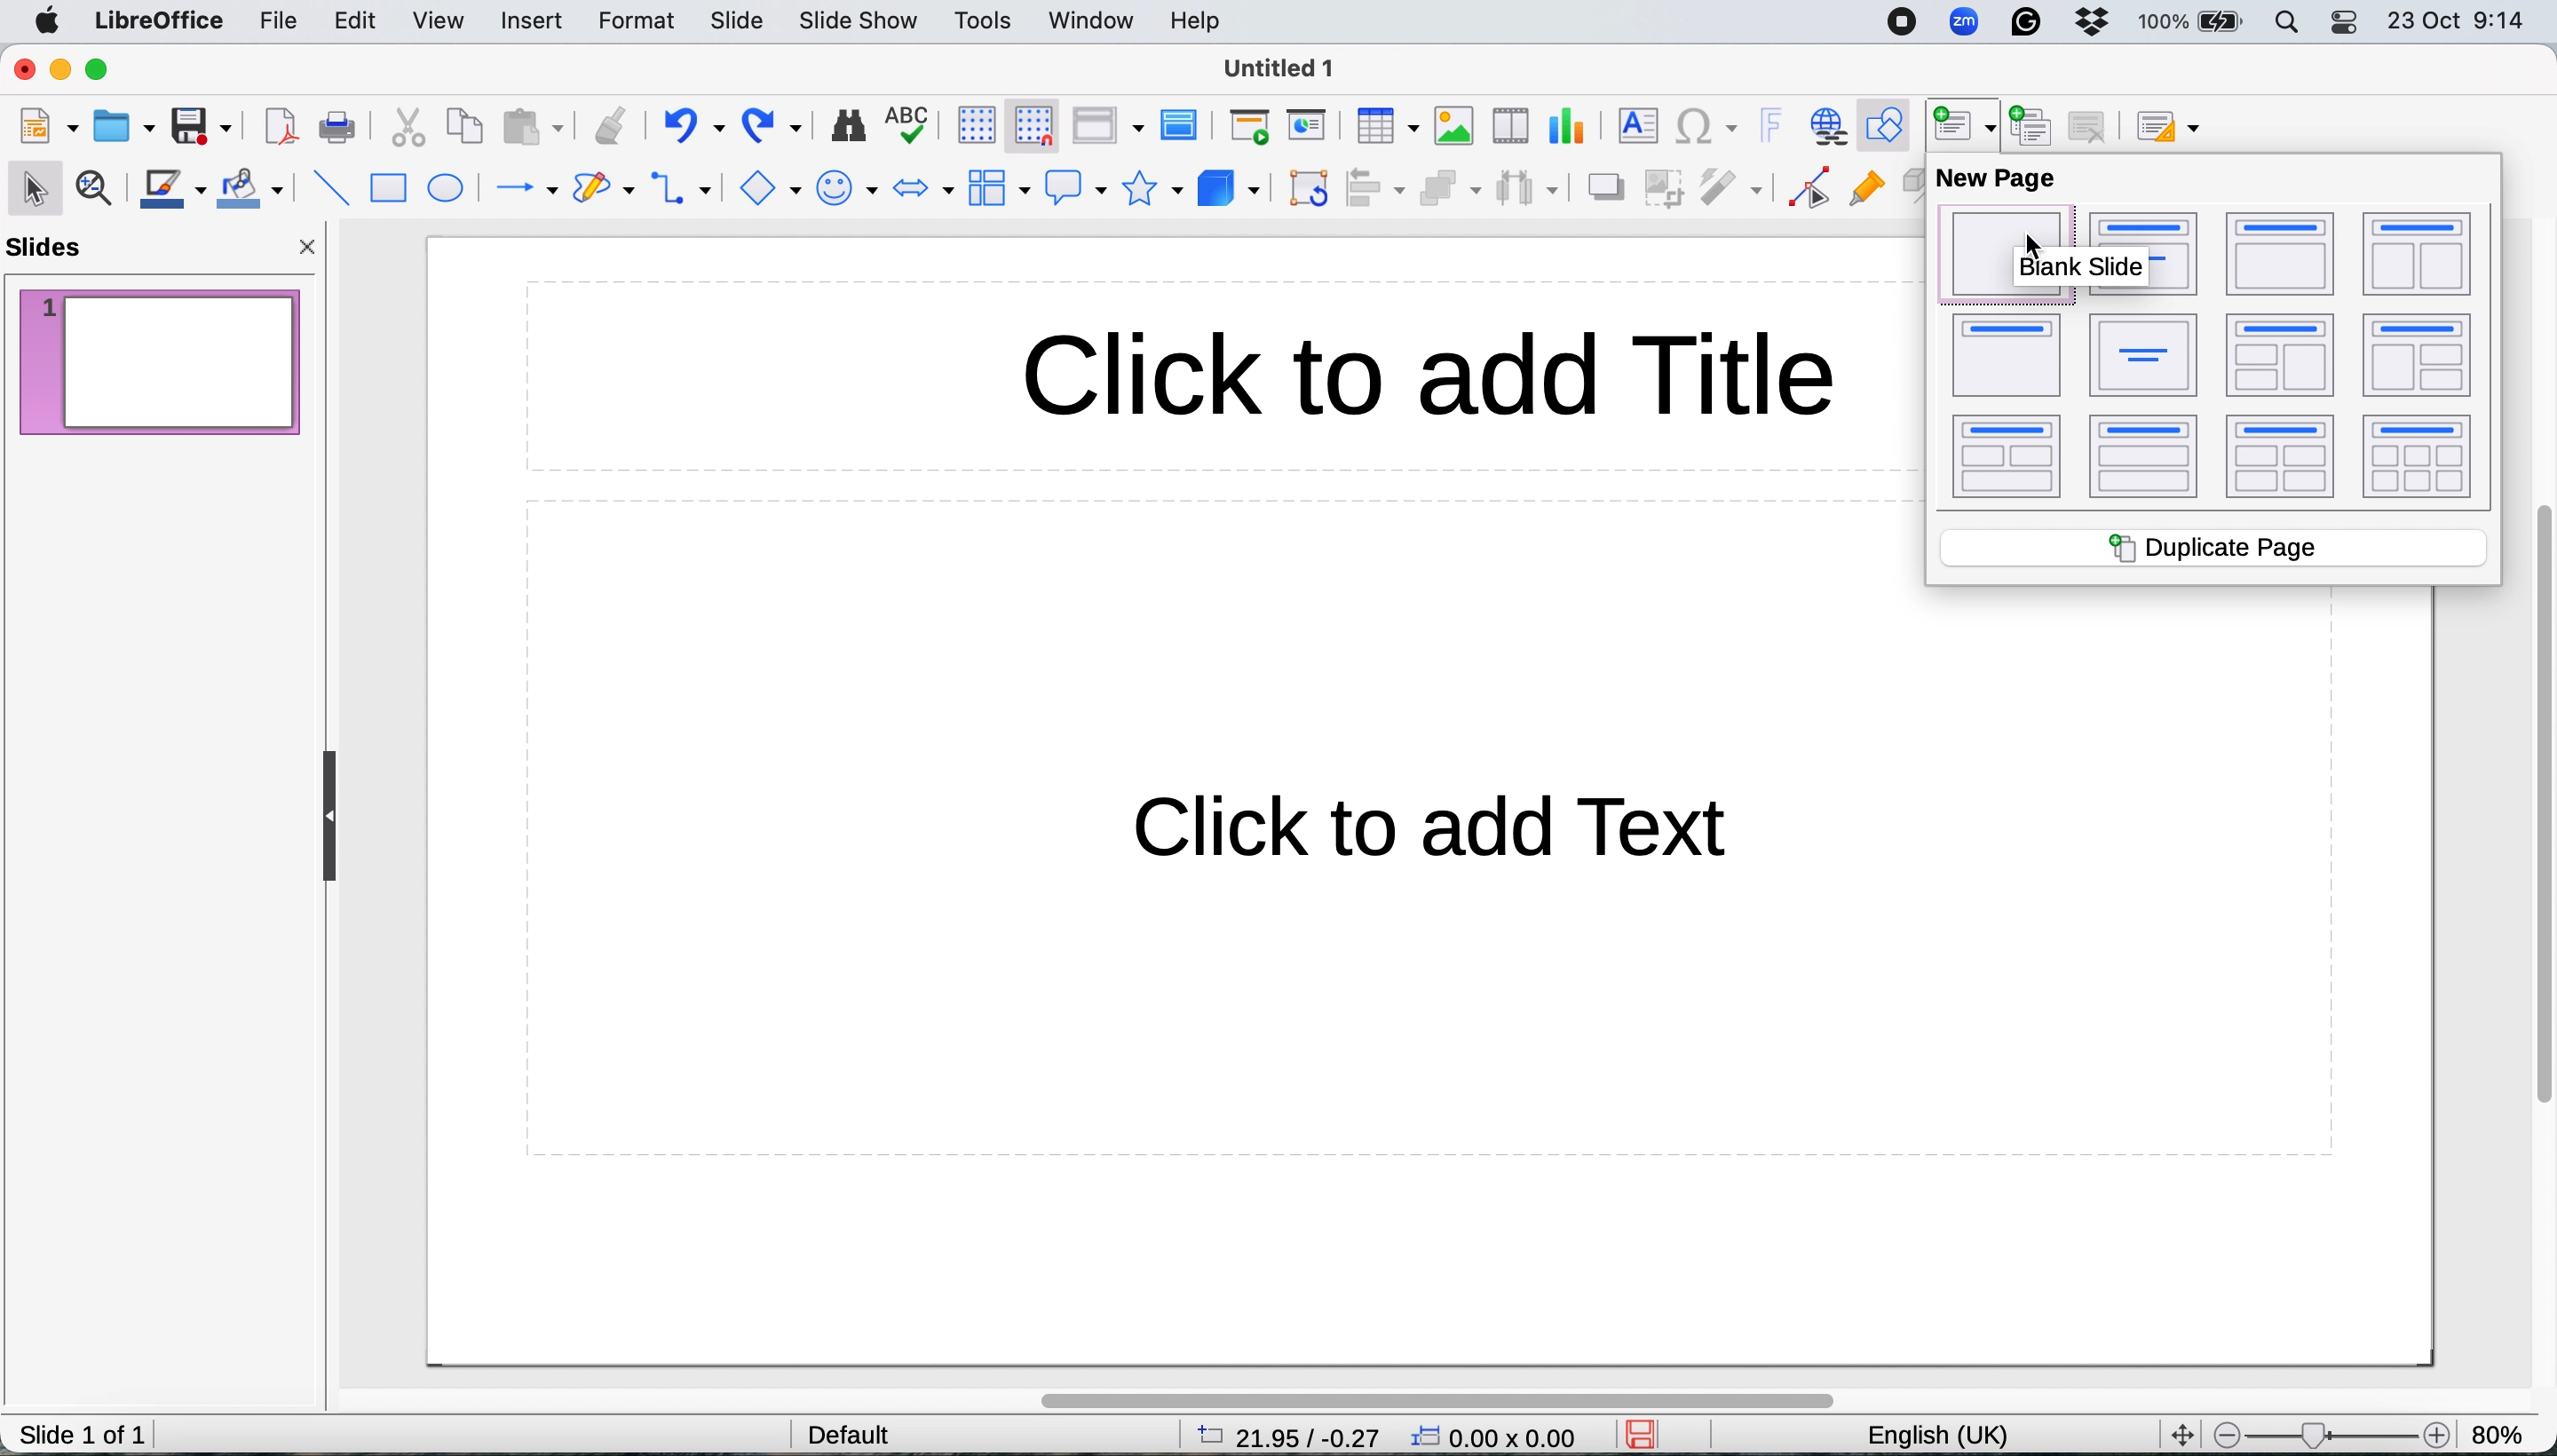 Image resolution: width=2557 pixels, height=1456 pixels. I want to click on slide show, so click(862, 22).